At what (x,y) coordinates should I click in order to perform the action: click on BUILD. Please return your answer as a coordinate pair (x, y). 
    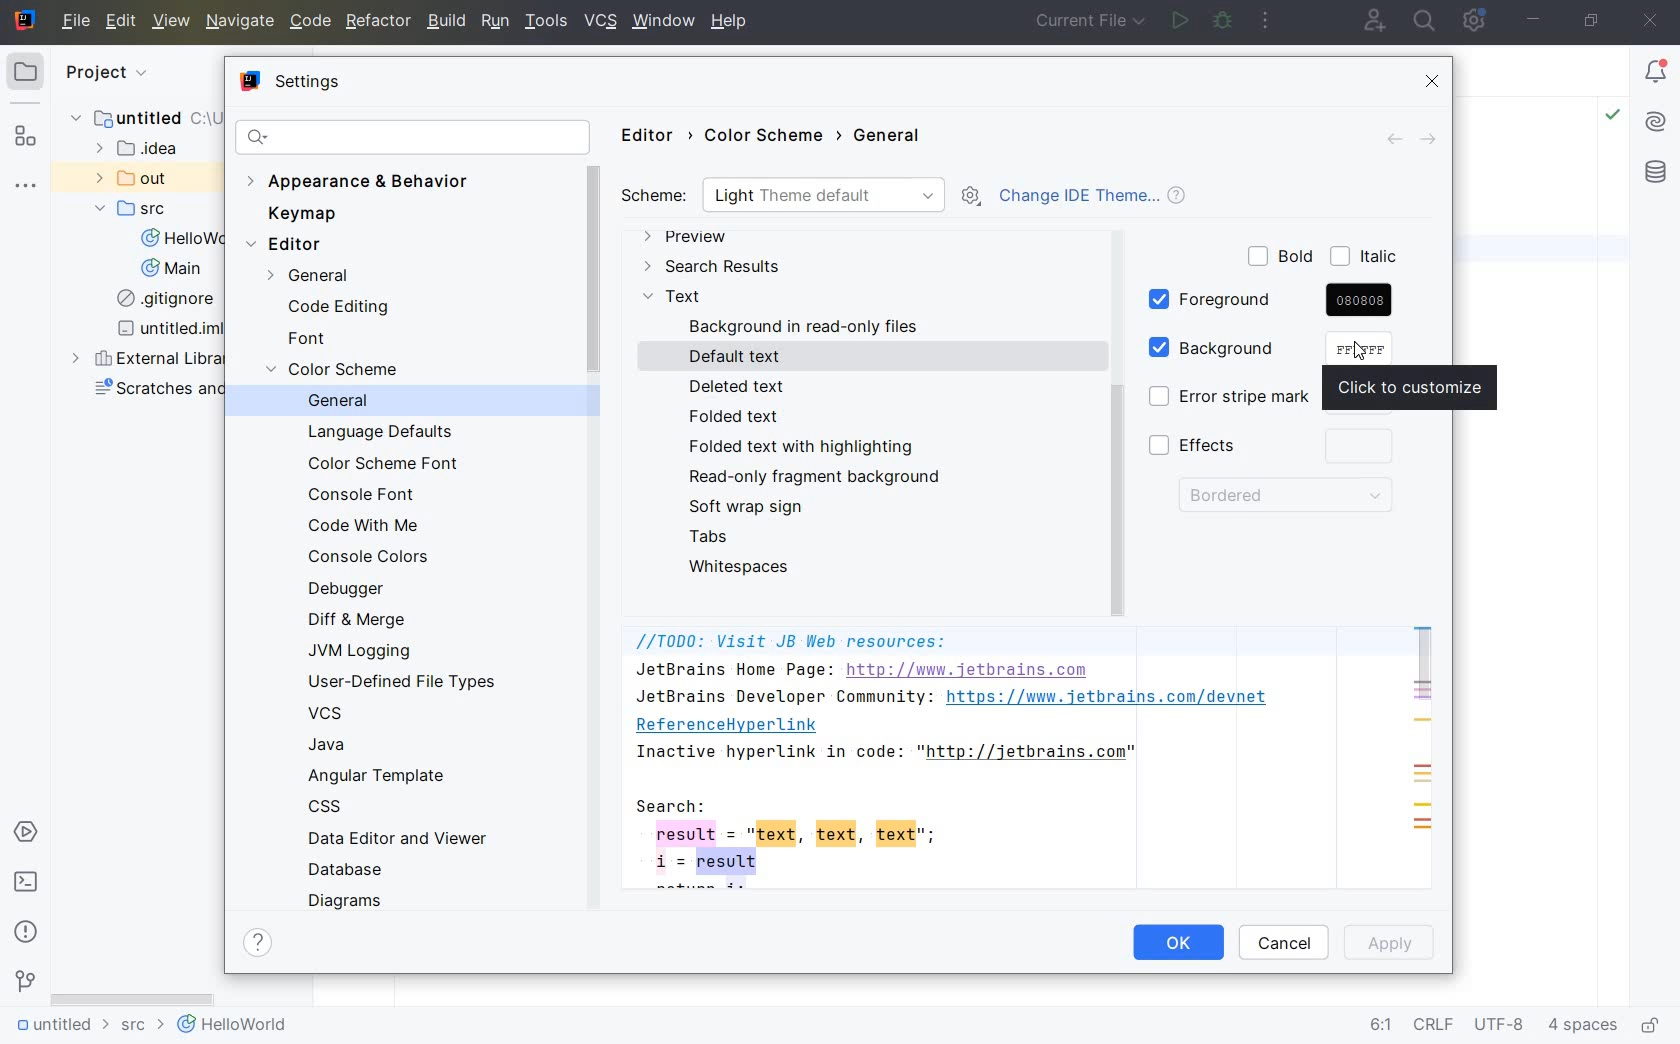
    Looking at the image, I should click on (446, 21).